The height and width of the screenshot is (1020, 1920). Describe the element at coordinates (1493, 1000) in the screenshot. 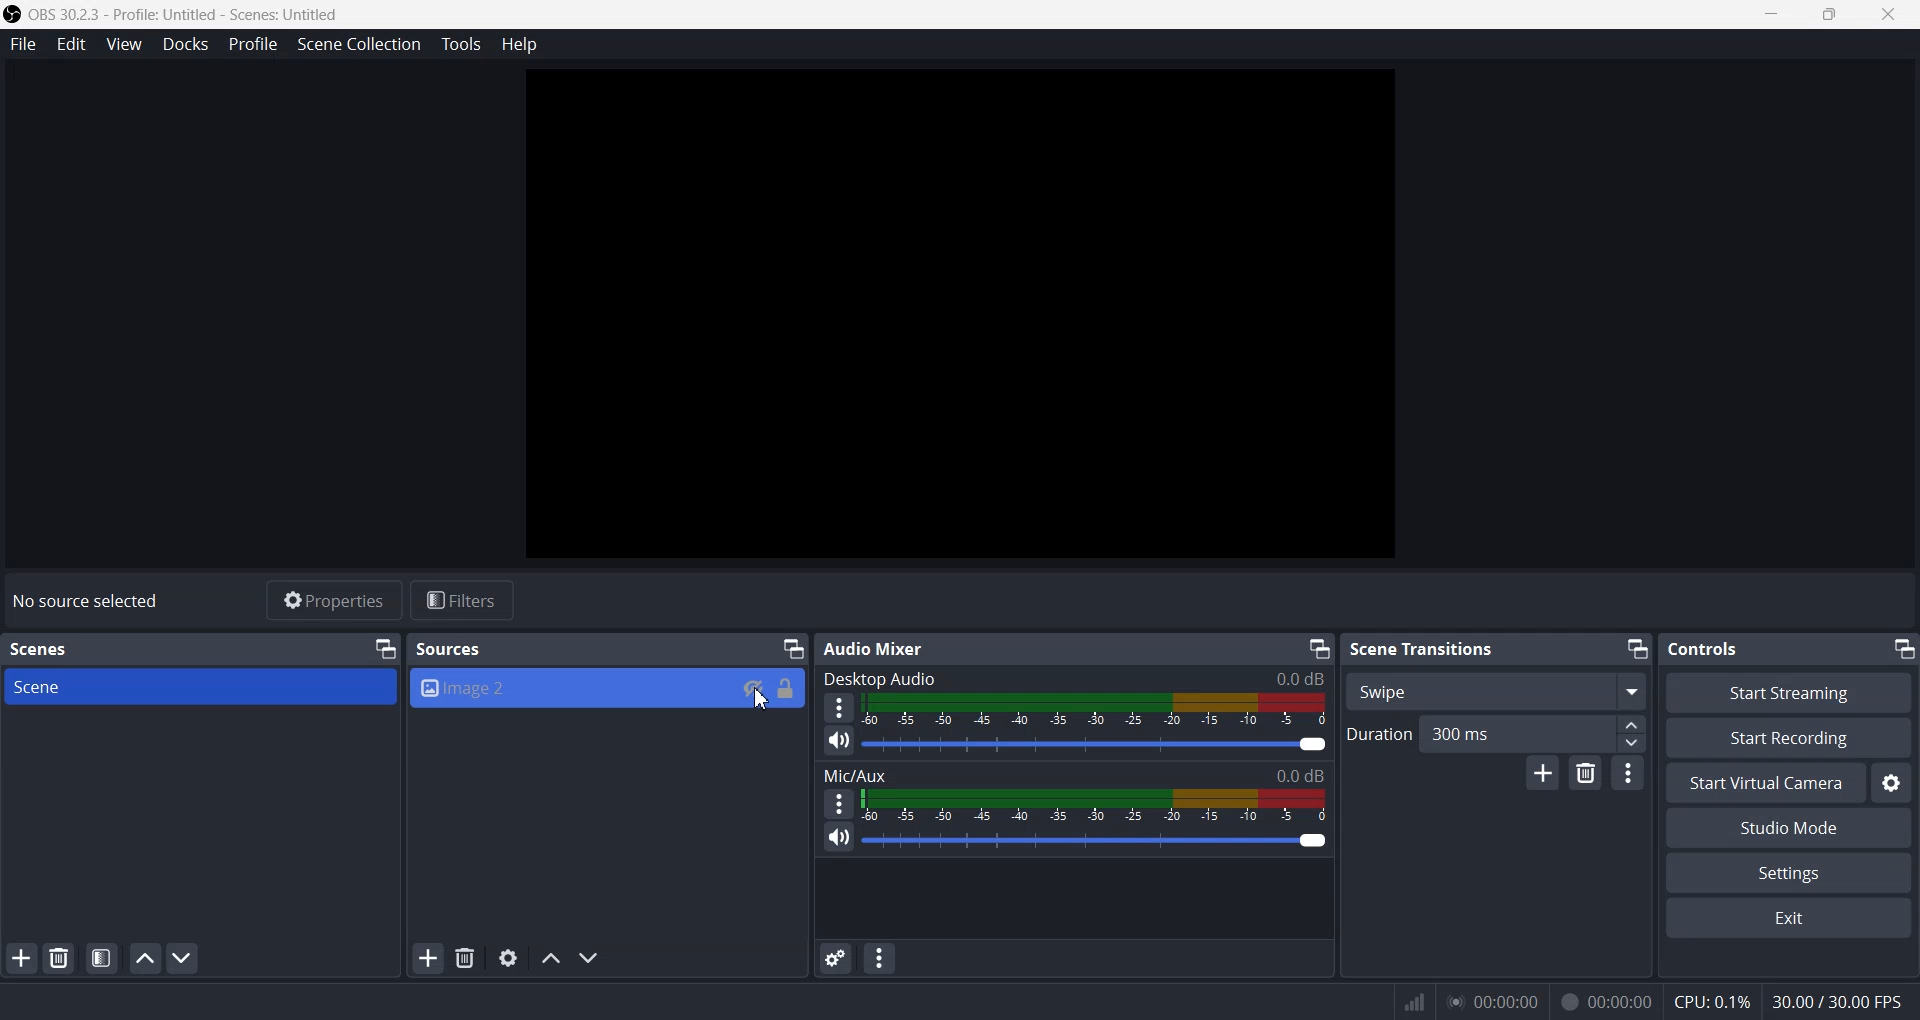

I see `00.00.00` at that location.